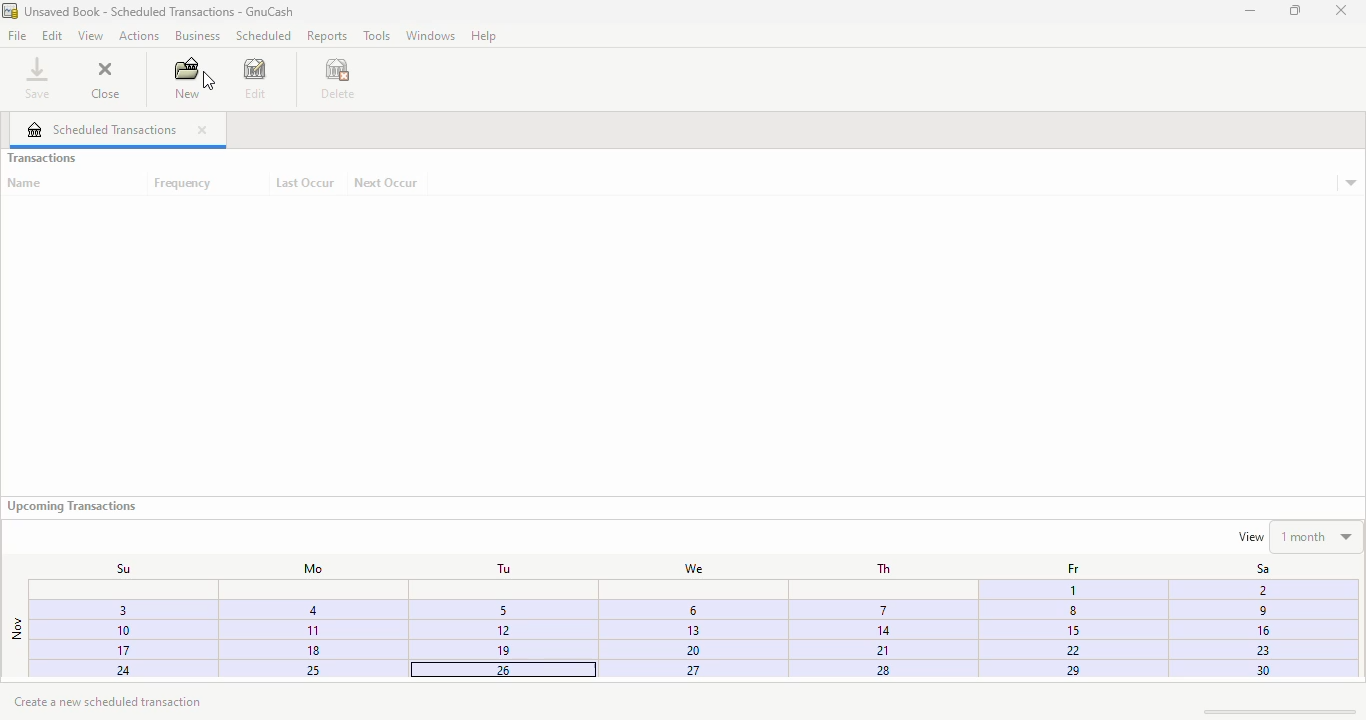  What do you see at coordinates (160, 11) in the screenshot?
I see `title` at bounding box center [160, 11].